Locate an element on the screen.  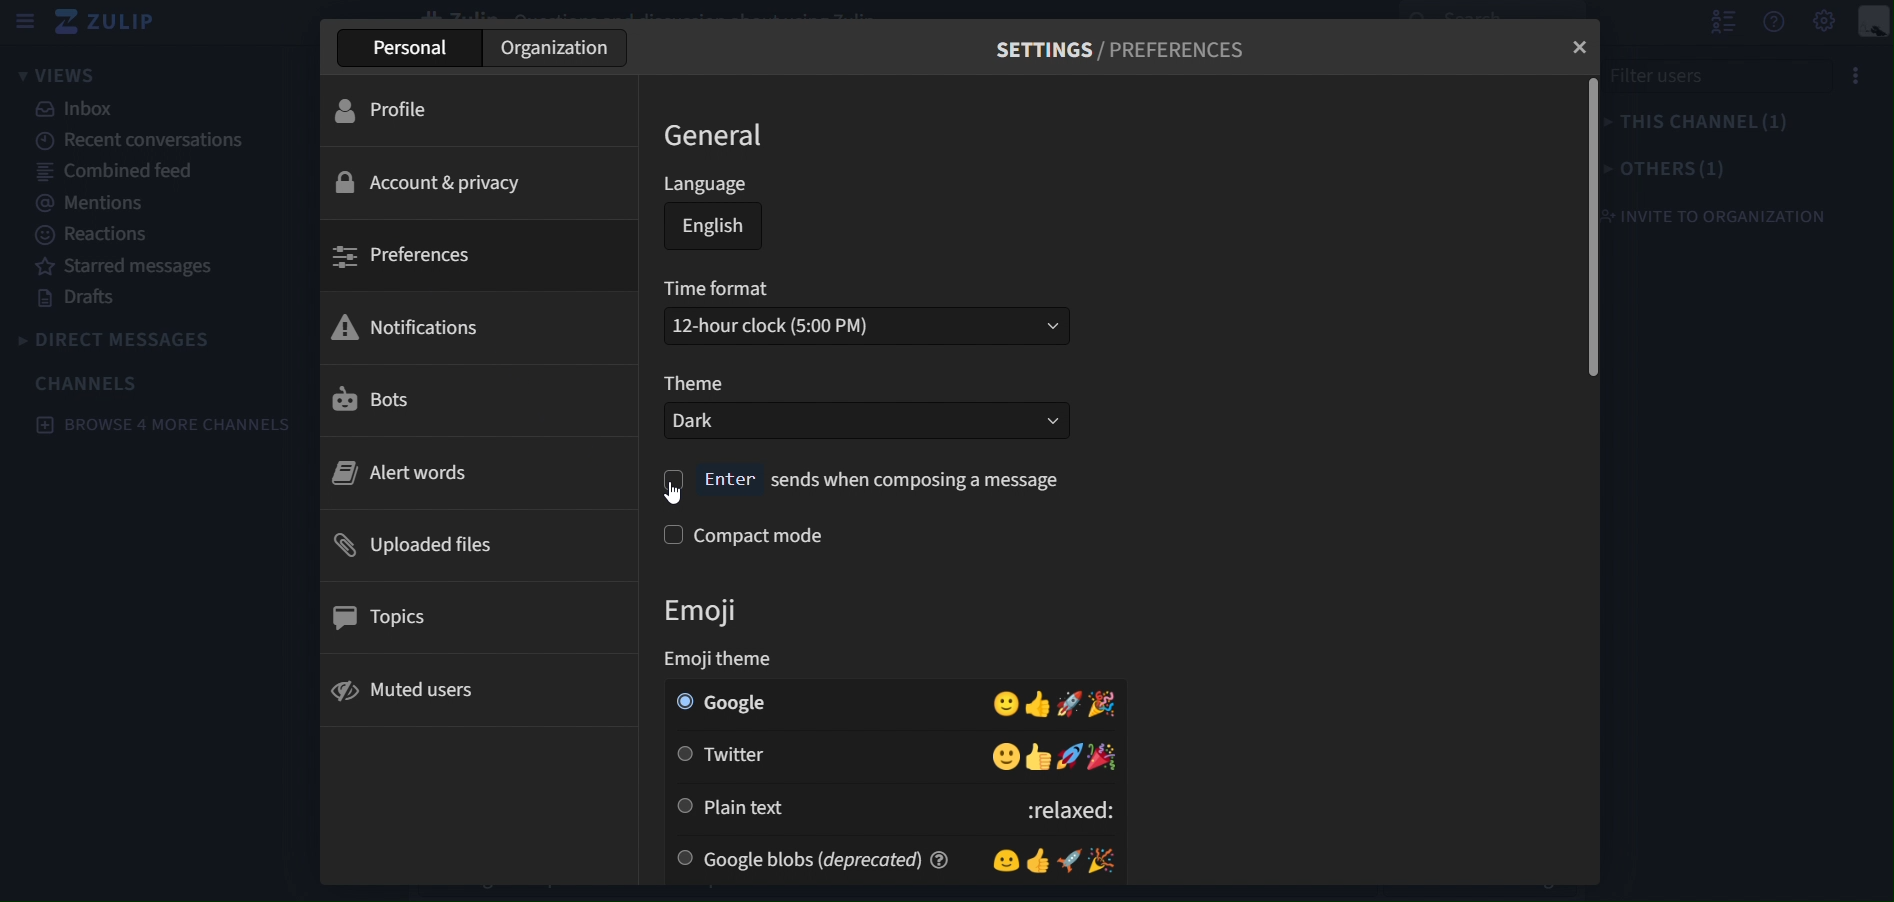
recent conversations is located at coordinates (136, 139).